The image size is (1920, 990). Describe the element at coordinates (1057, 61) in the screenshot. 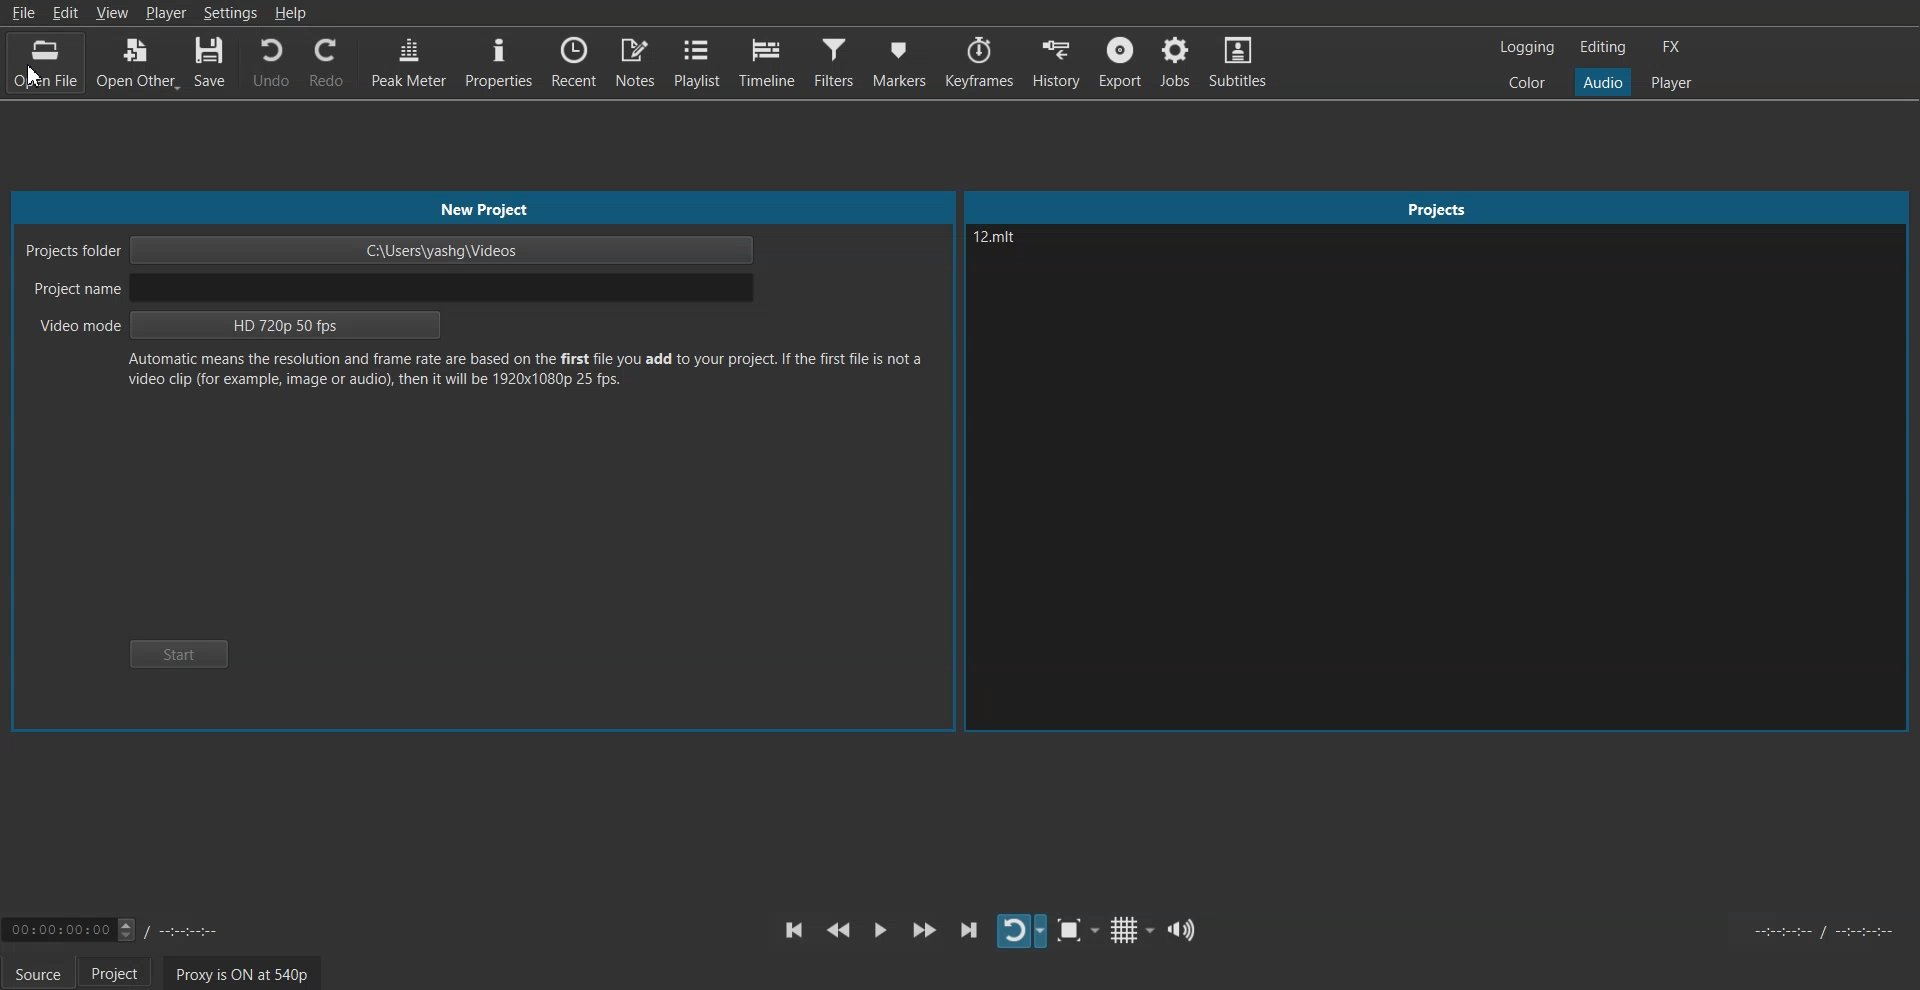

I see `History` at that location.